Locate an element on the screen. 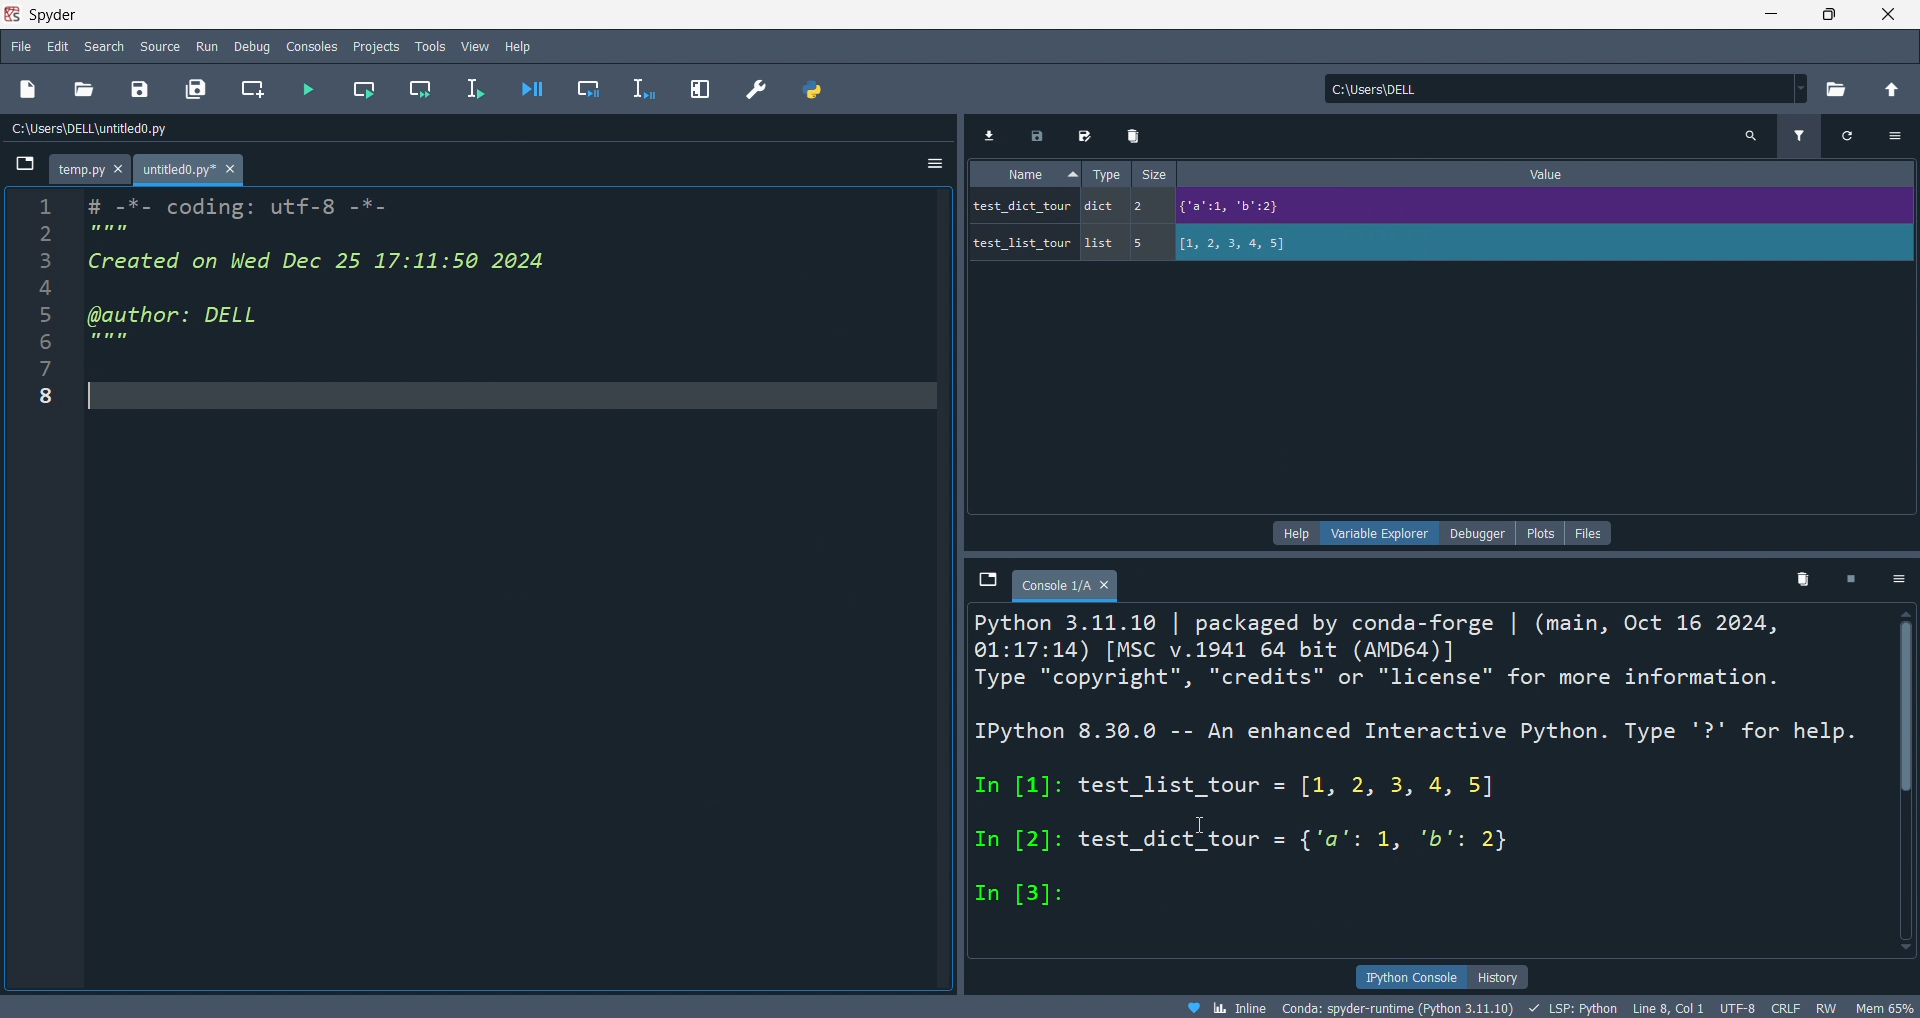 The image size is (1920, 1018). expand pane is located at coordinates (699, 90).